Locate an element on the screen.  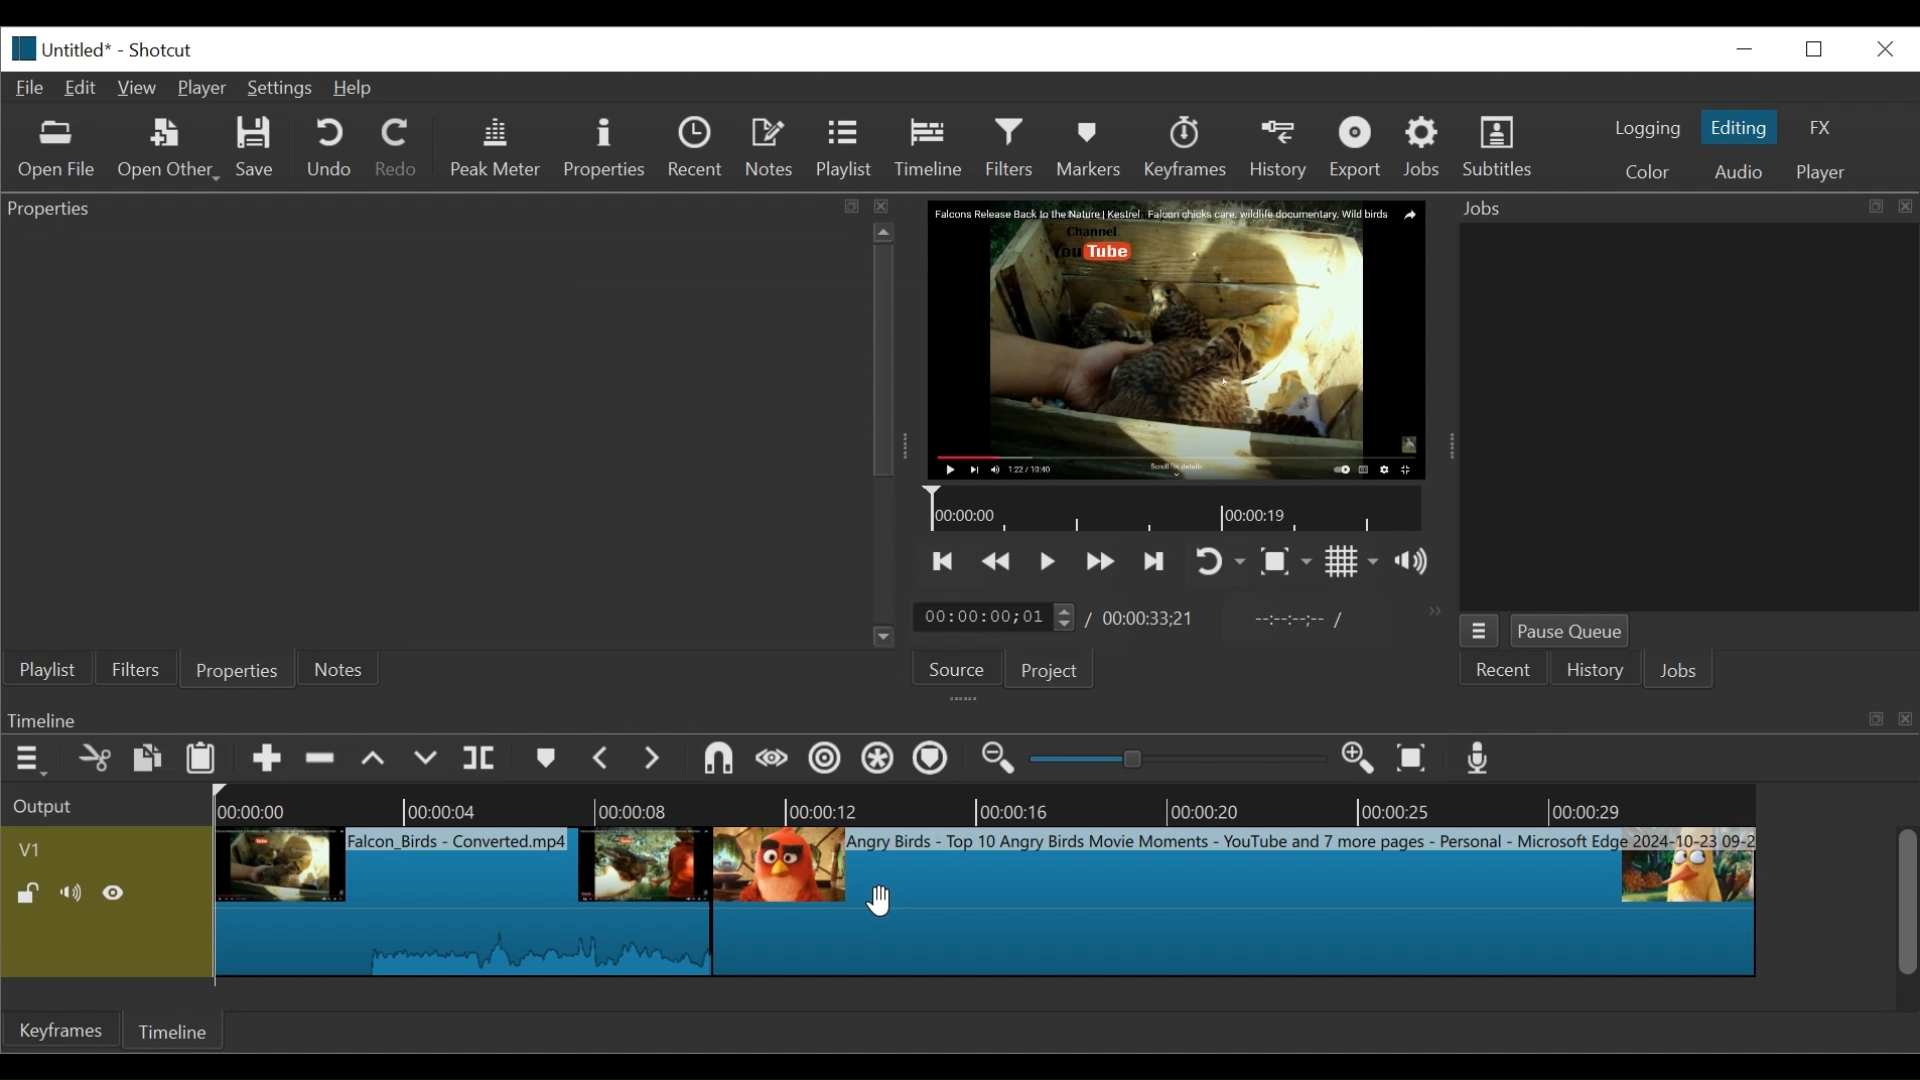
Jobs is located at coordinates (1685, 671).